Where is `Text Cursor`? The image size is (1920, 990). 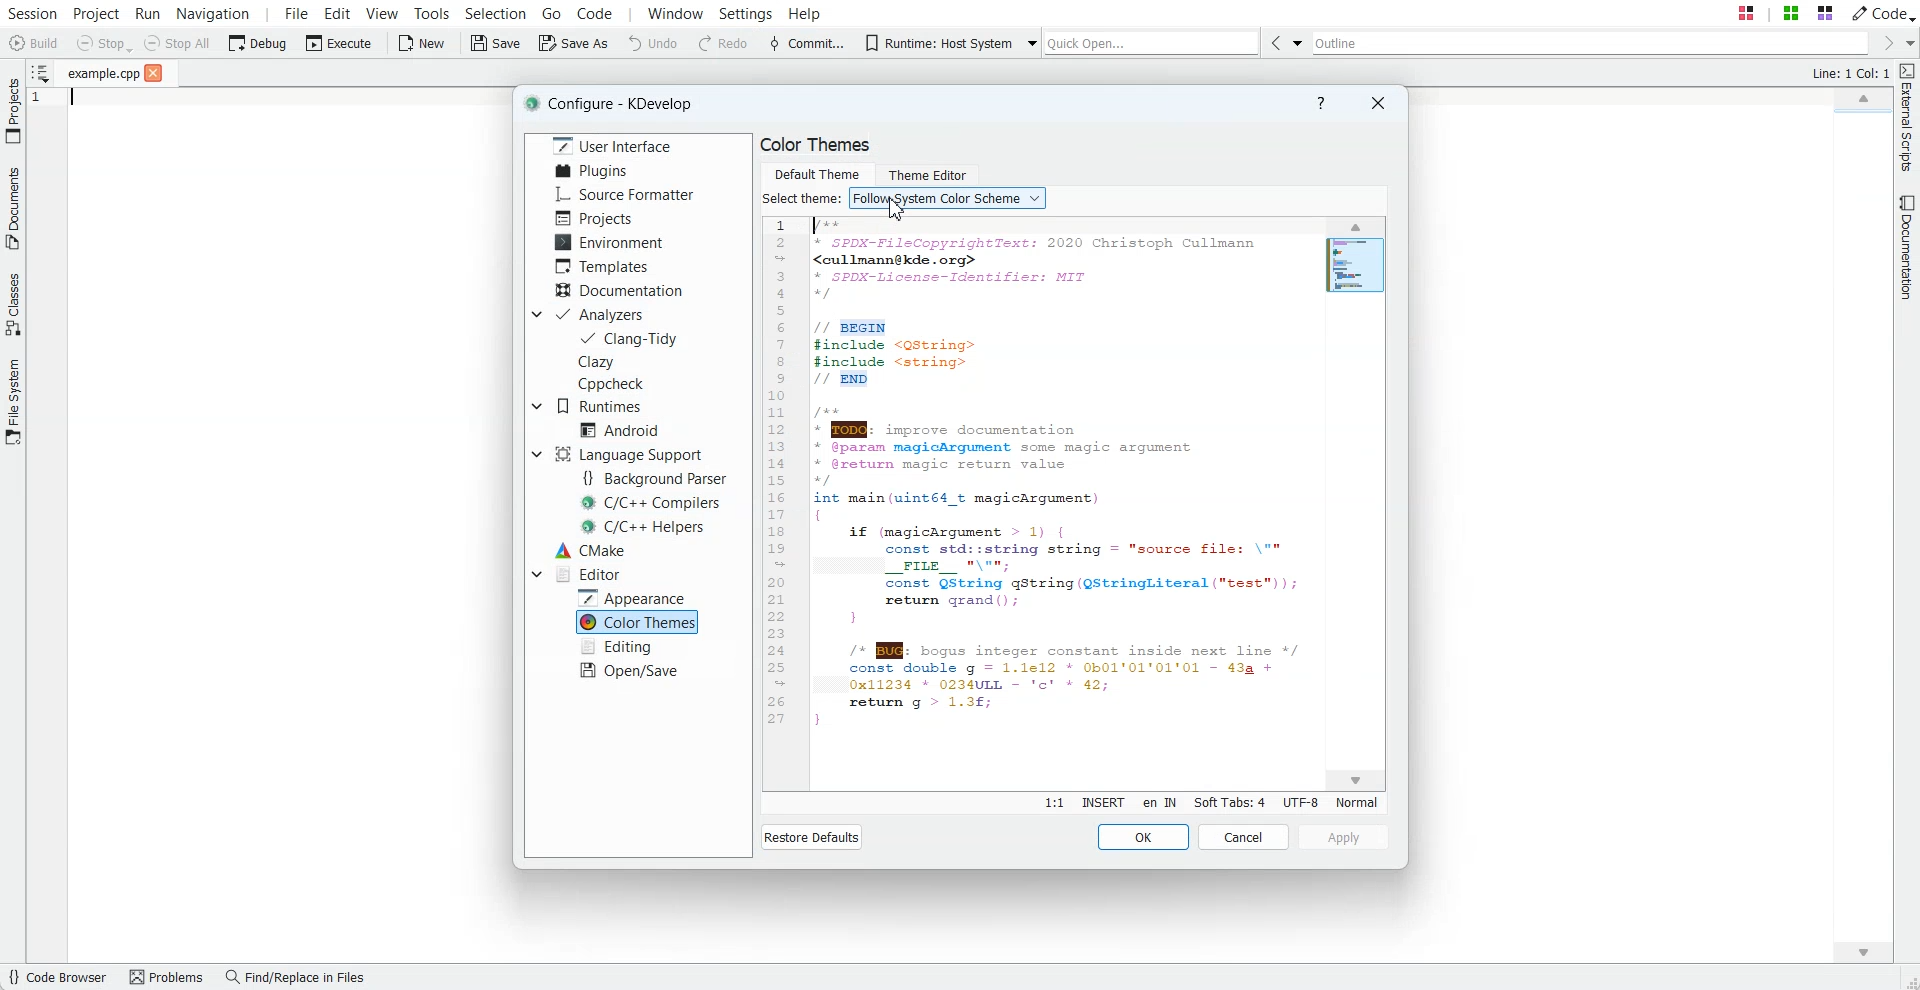
Text Cursor is located at coordinates (69, 103).